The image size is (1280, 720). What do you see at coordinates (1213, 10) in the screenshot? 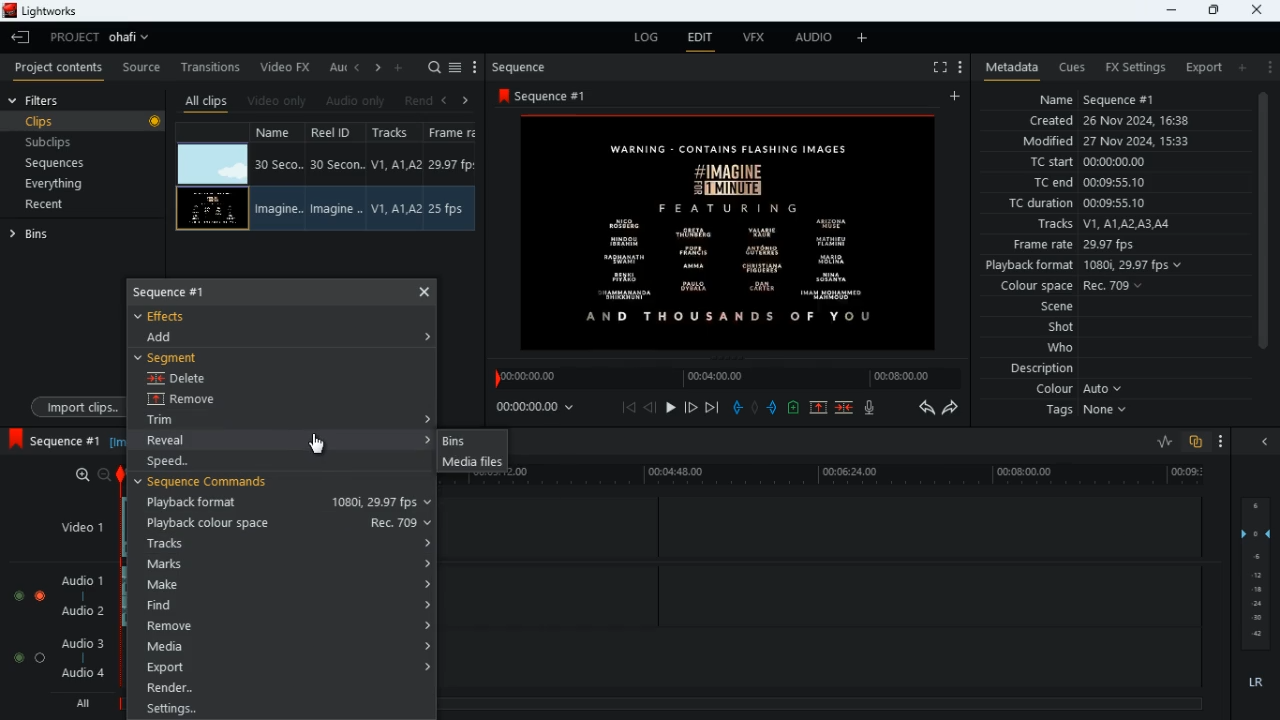
I see `maximize` at bounding box center [1213, 10].